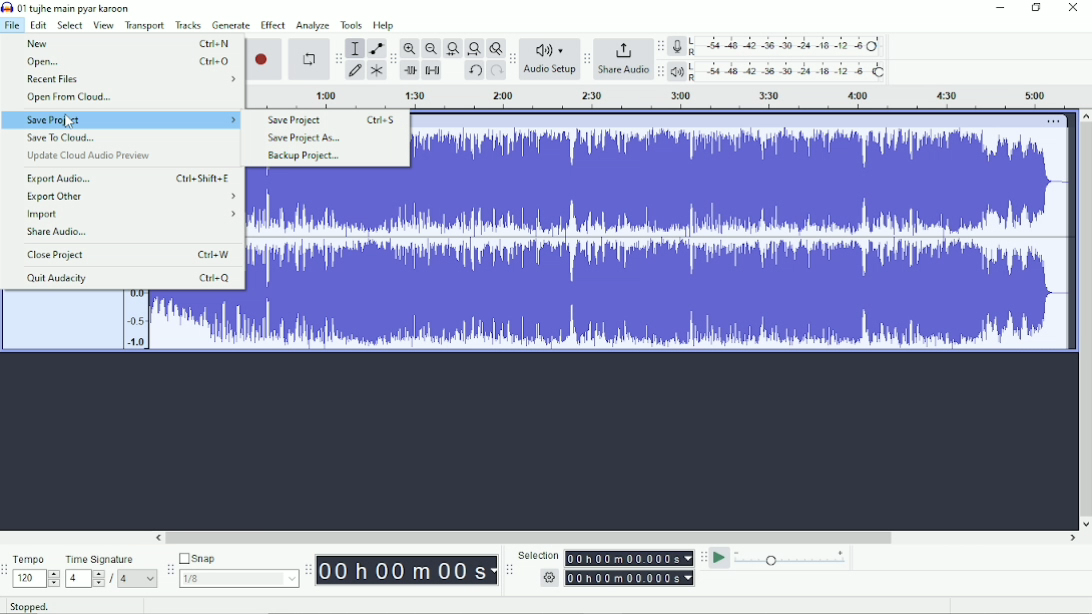 The height and width of the screenshot is (614, 1092). I want to click on Open from cloud, so click(76, 99).